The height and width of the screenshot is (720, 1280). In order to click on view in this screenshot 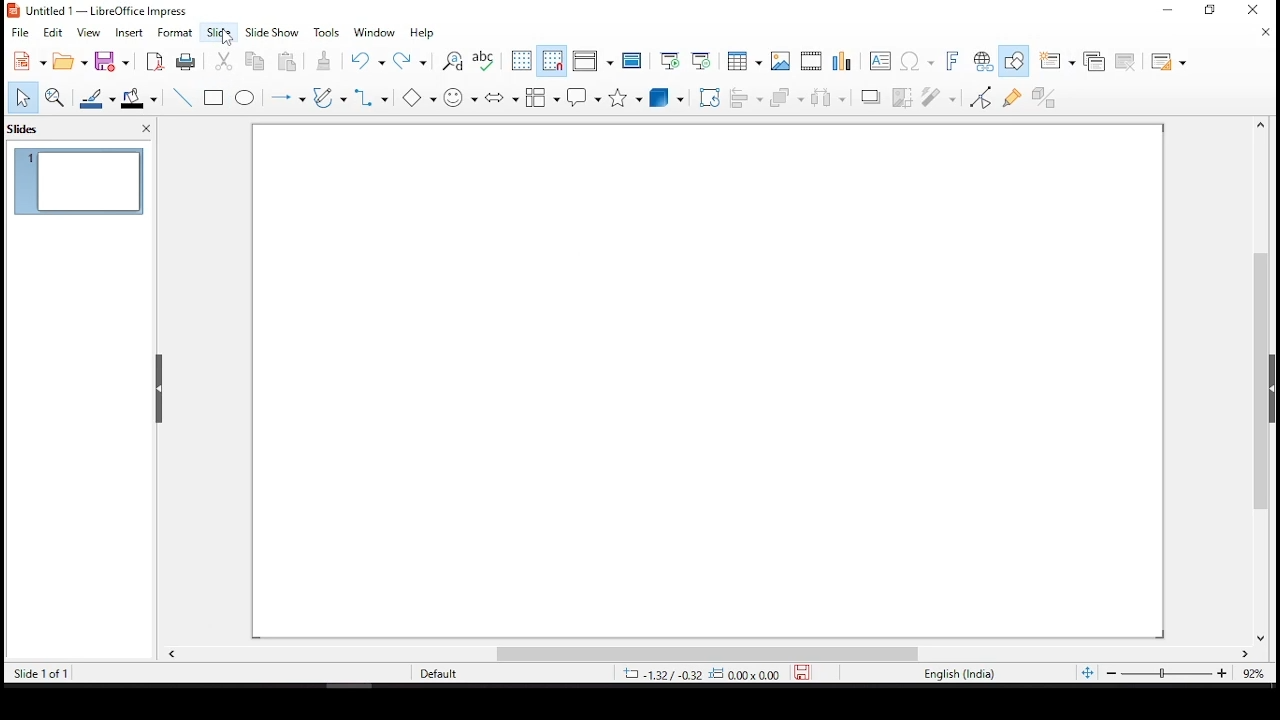, I will do `click(90, 33)`.